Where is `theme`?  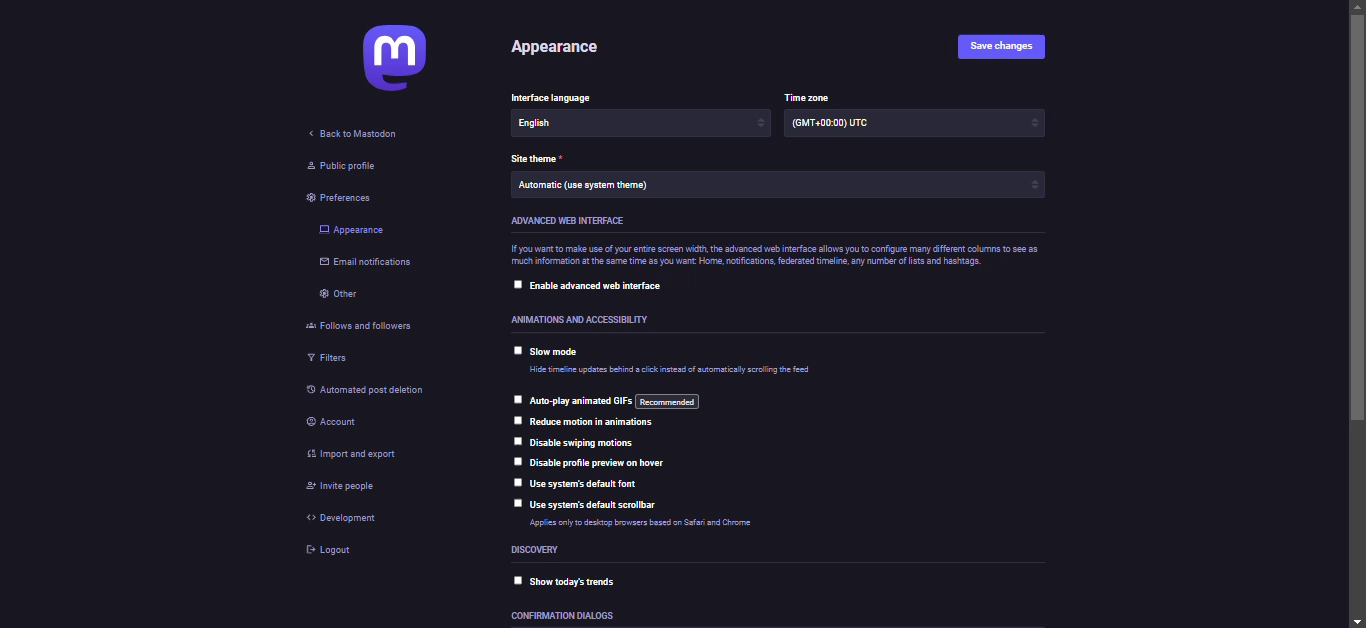
theme is located at coordinates (587, 185).